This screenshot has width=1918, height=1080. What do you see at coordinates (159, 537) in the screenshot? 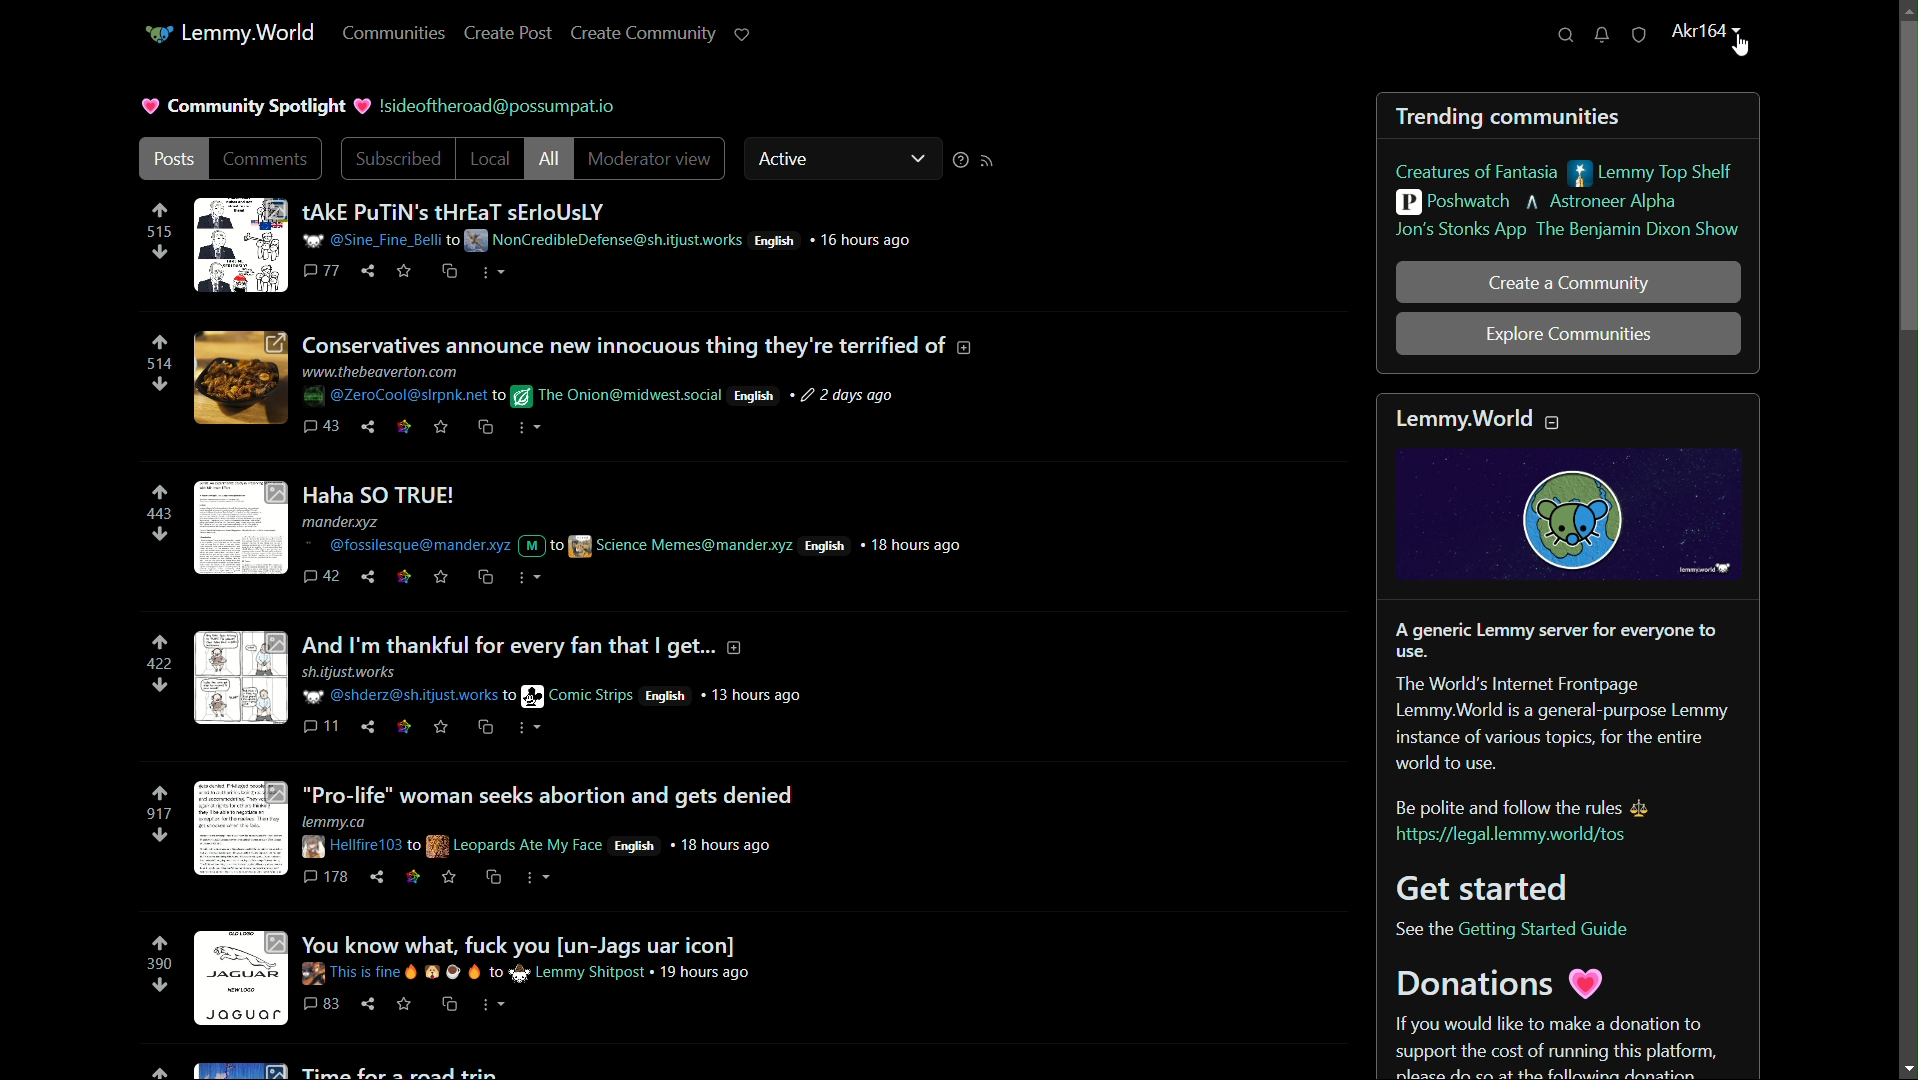
I see `downvote` at bounding box center [159, 537].